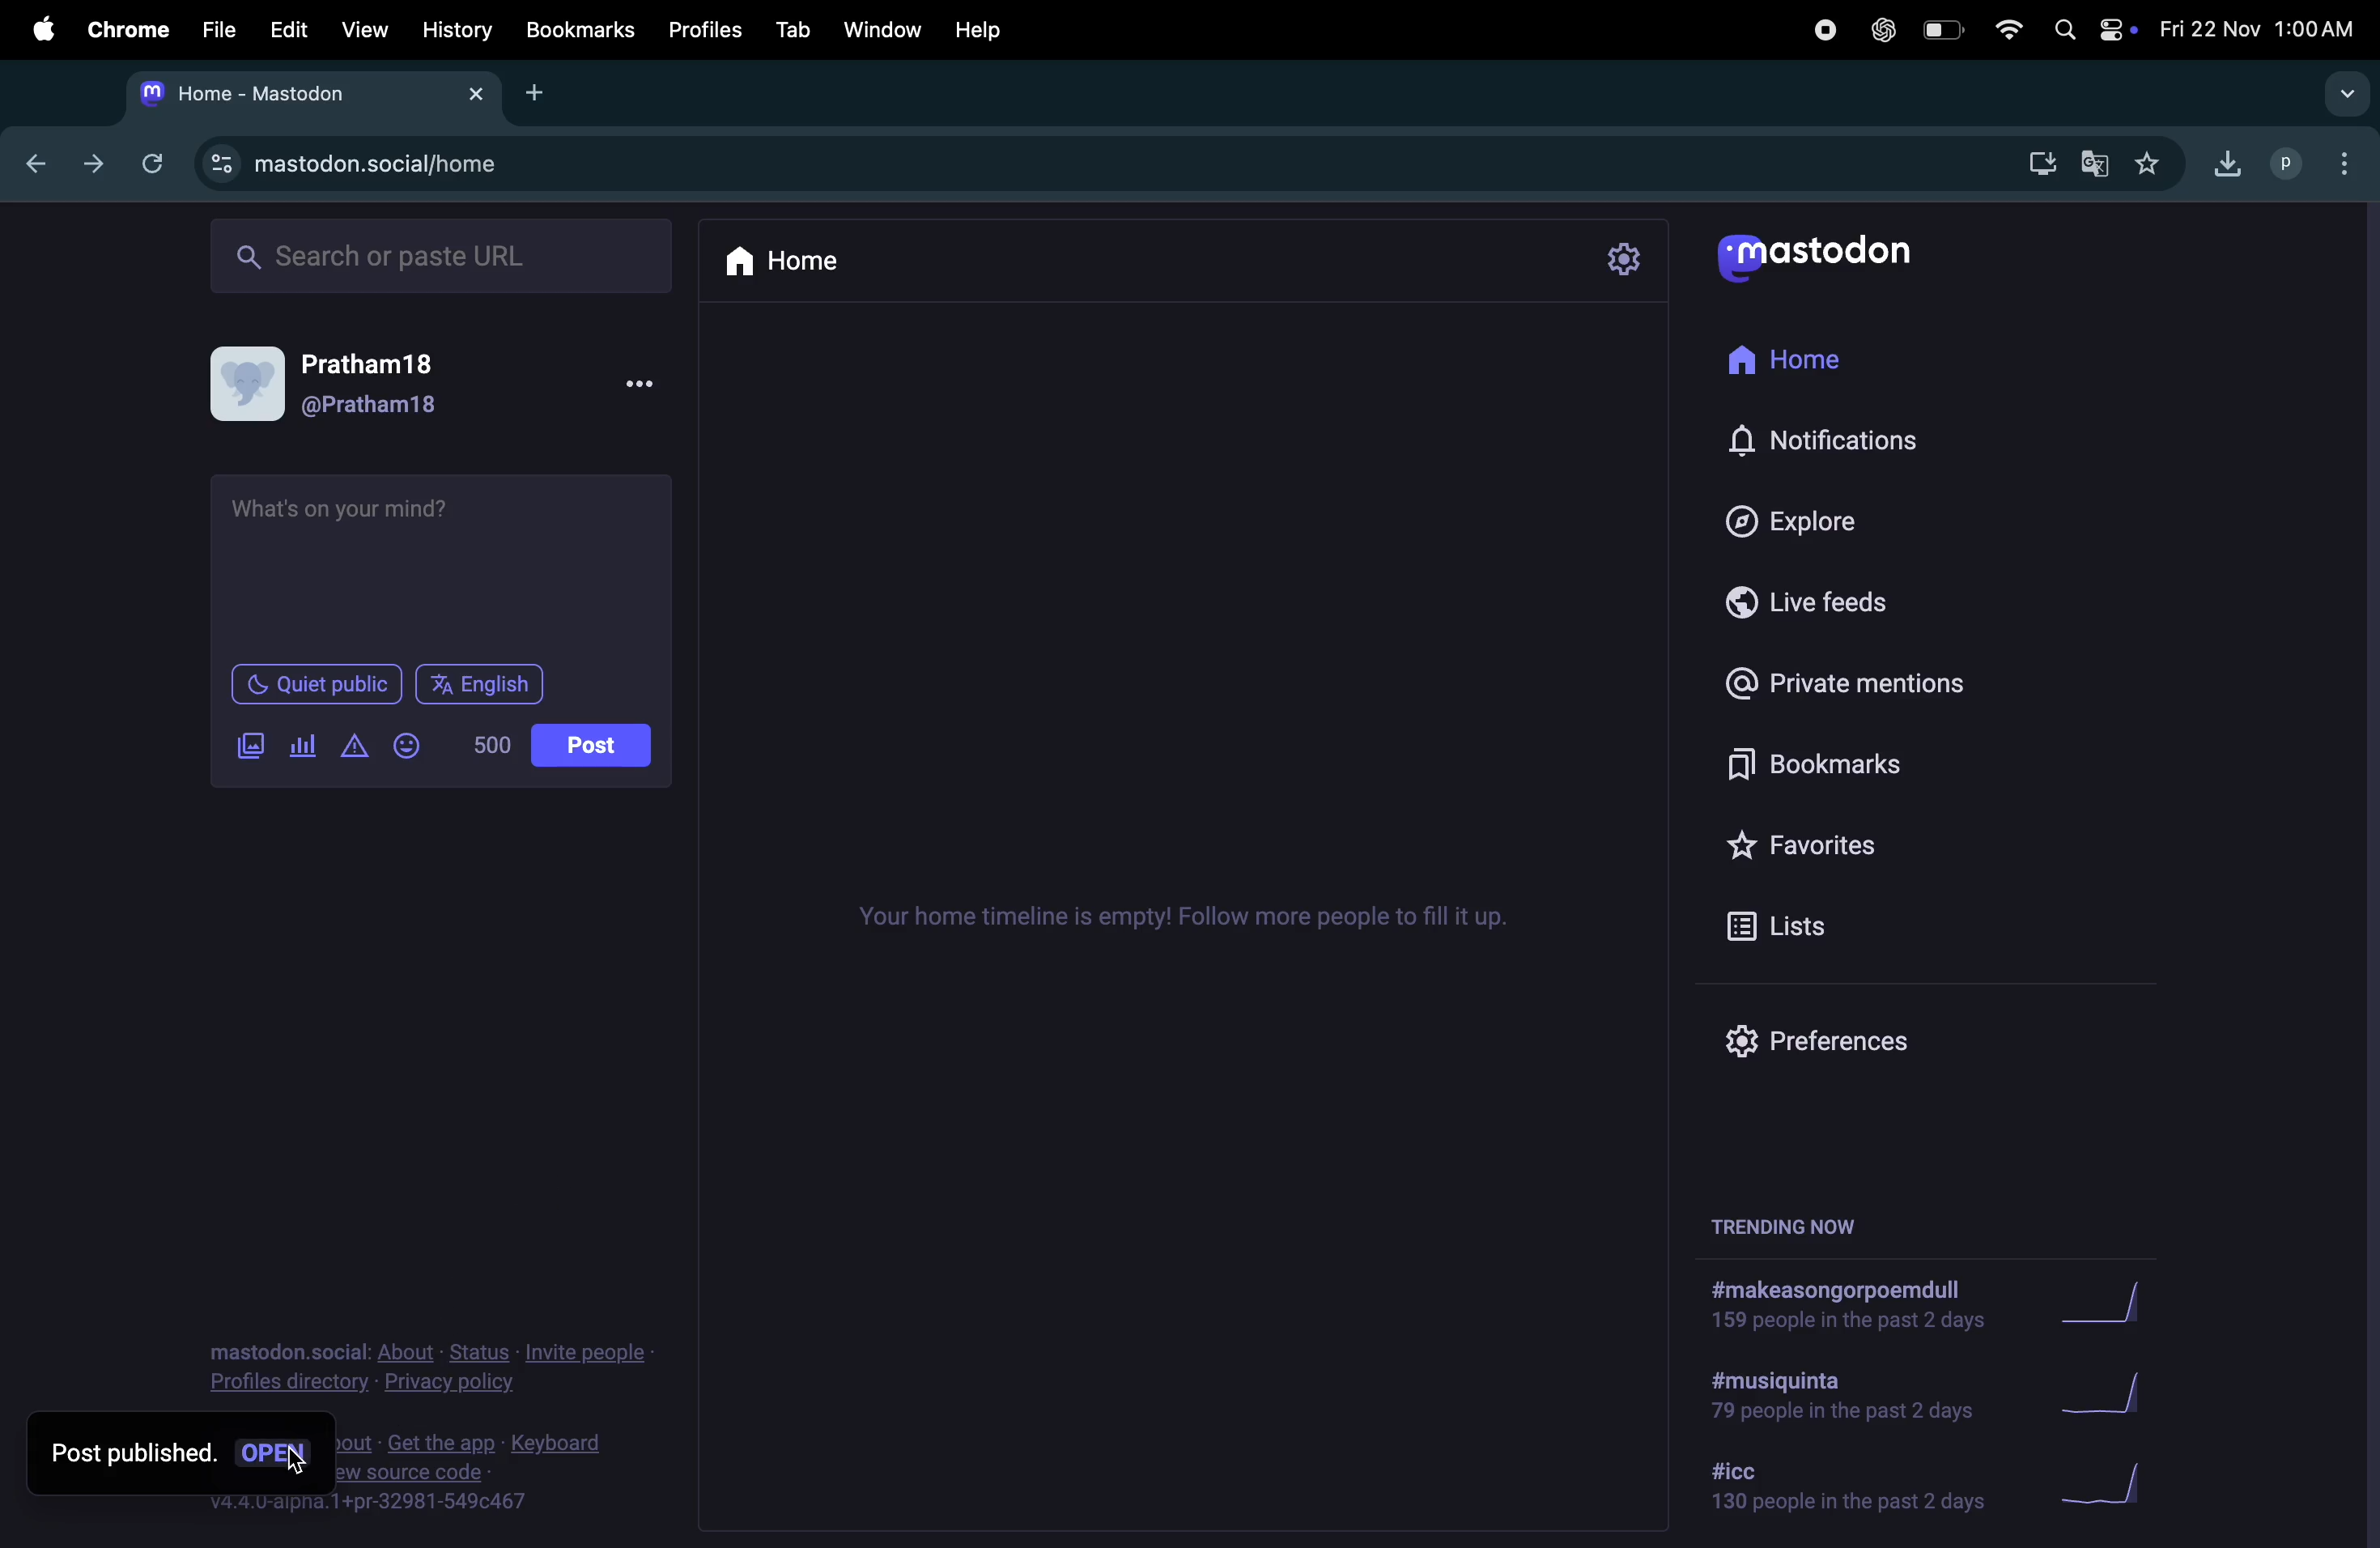 The image size is (2380, 1548). What do you see at coordinates (457, 31) in the screenshot?
I see `history` at bounding box center [457, 31].